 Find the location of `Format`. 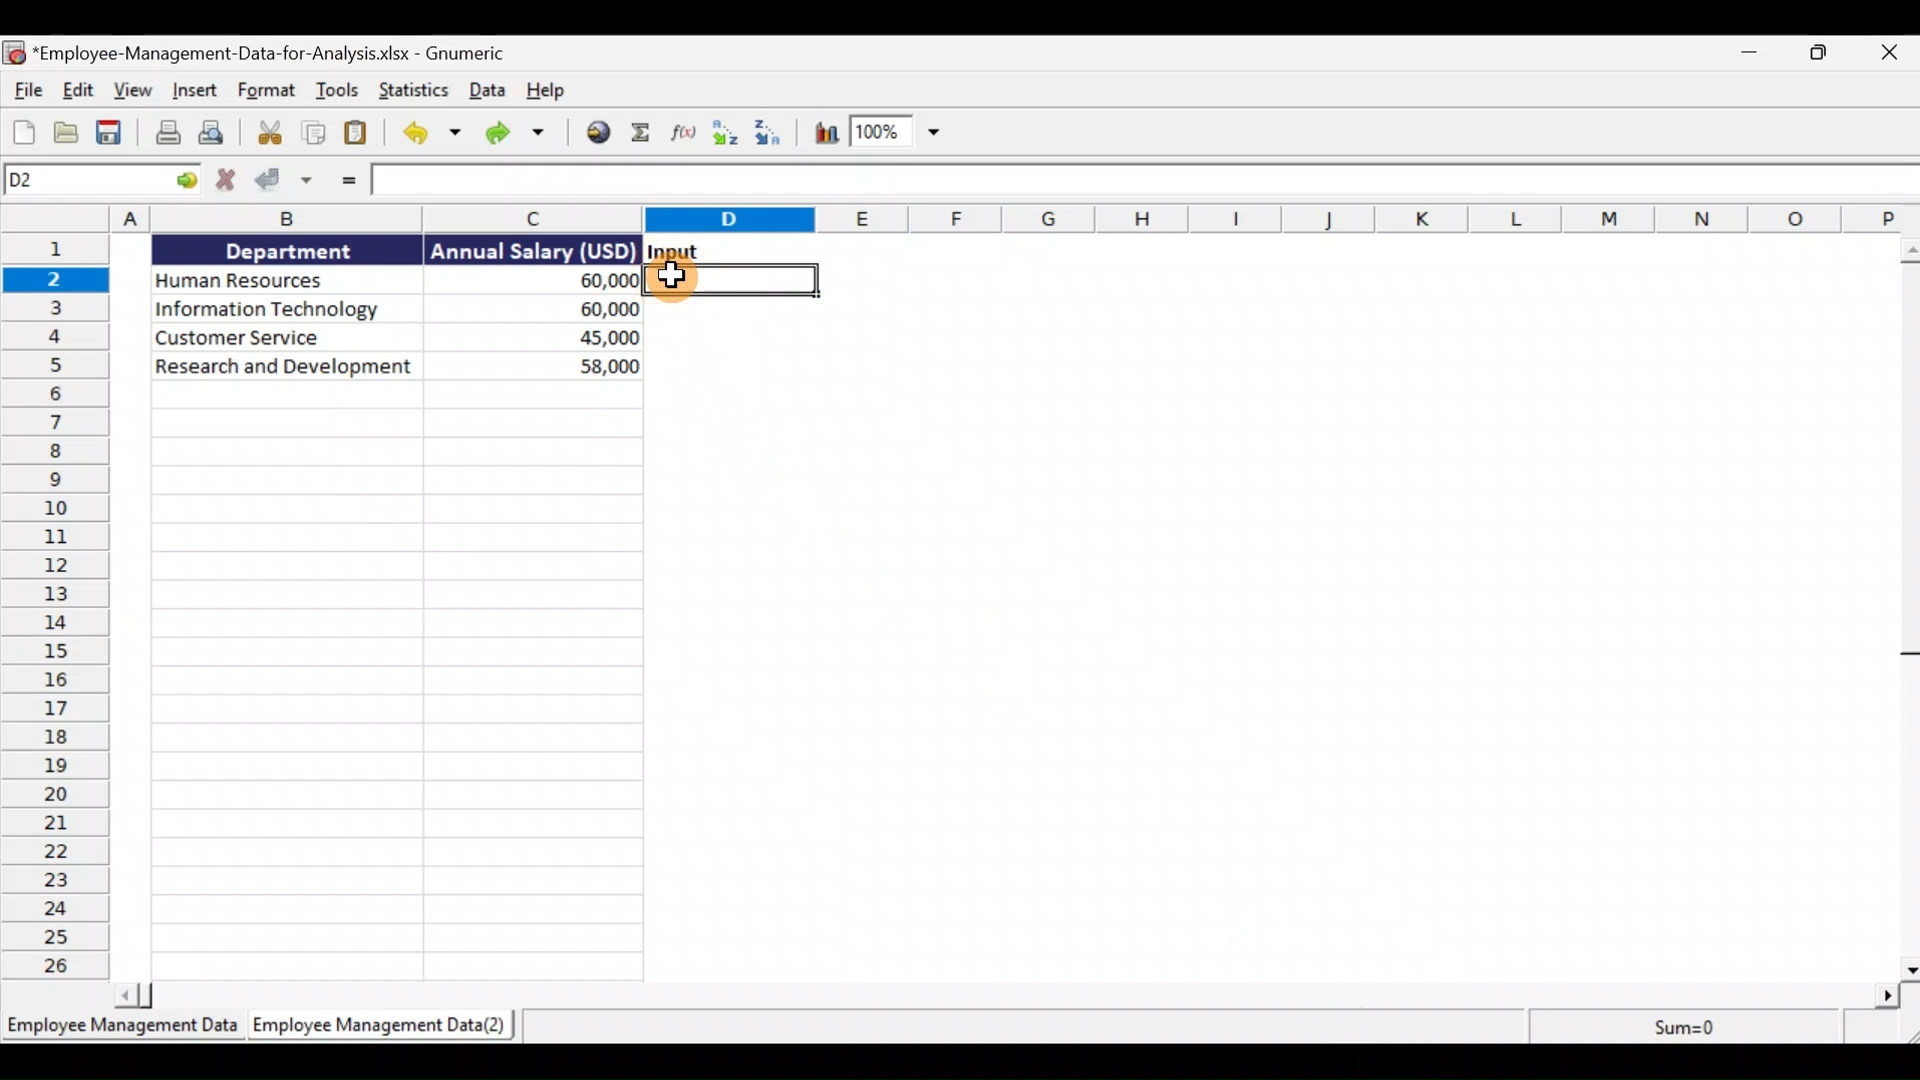

Format is located at coordinates (267, 91).